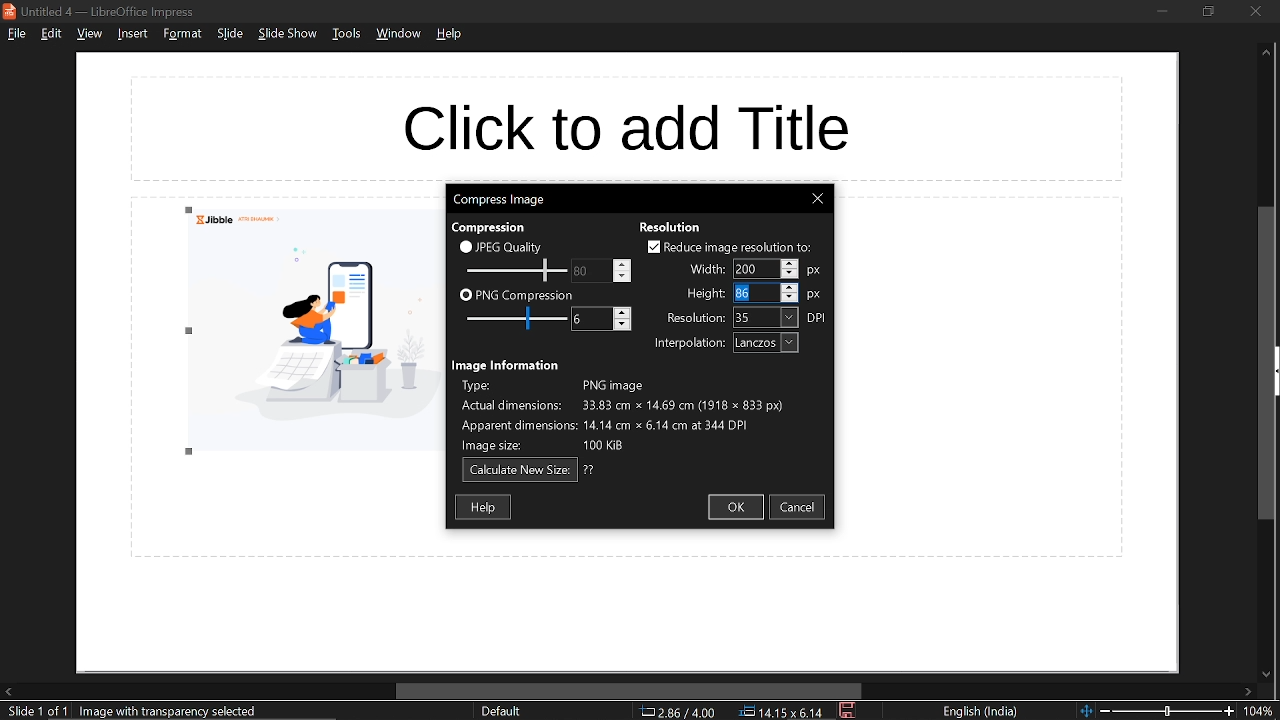 This screenshot has height=720, width=1280. I want to click on move left, so click(8, 691).